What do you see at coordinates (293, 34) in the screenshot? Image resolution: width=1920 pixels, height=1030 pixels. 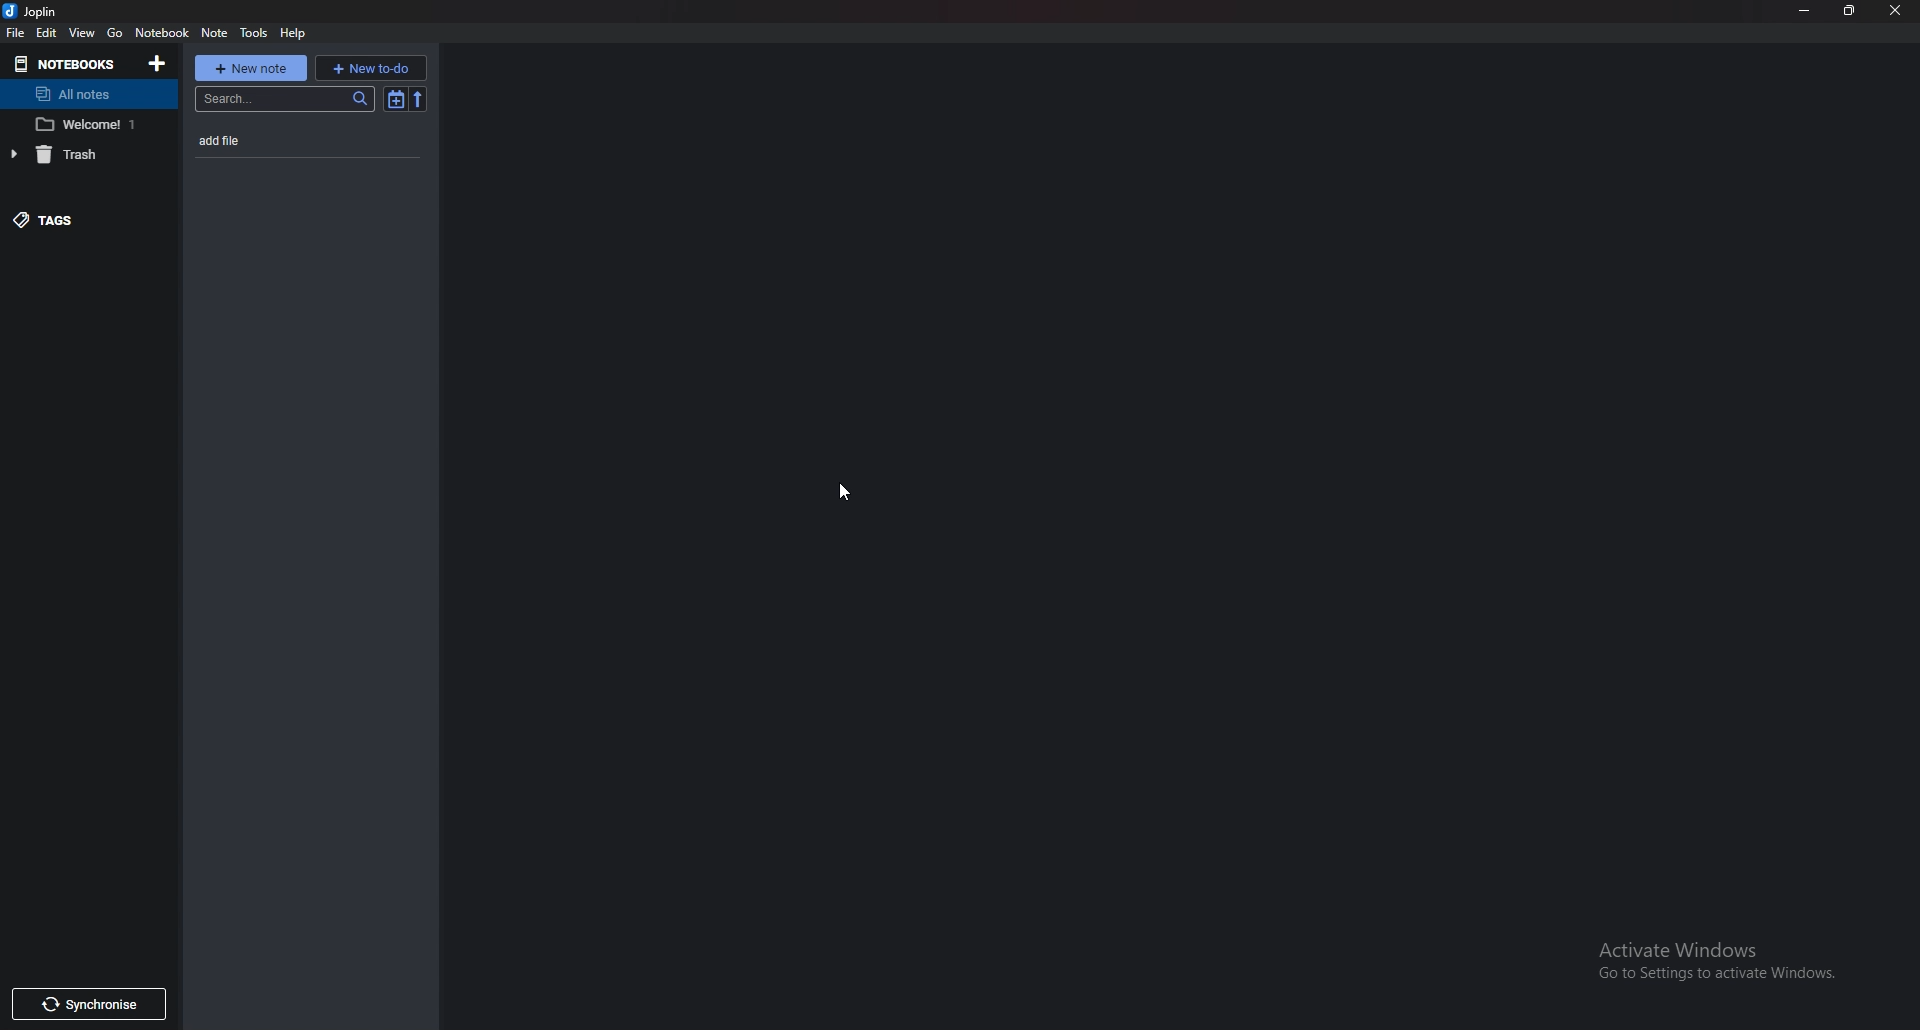 I see `help` at bounding box center [293, 34].